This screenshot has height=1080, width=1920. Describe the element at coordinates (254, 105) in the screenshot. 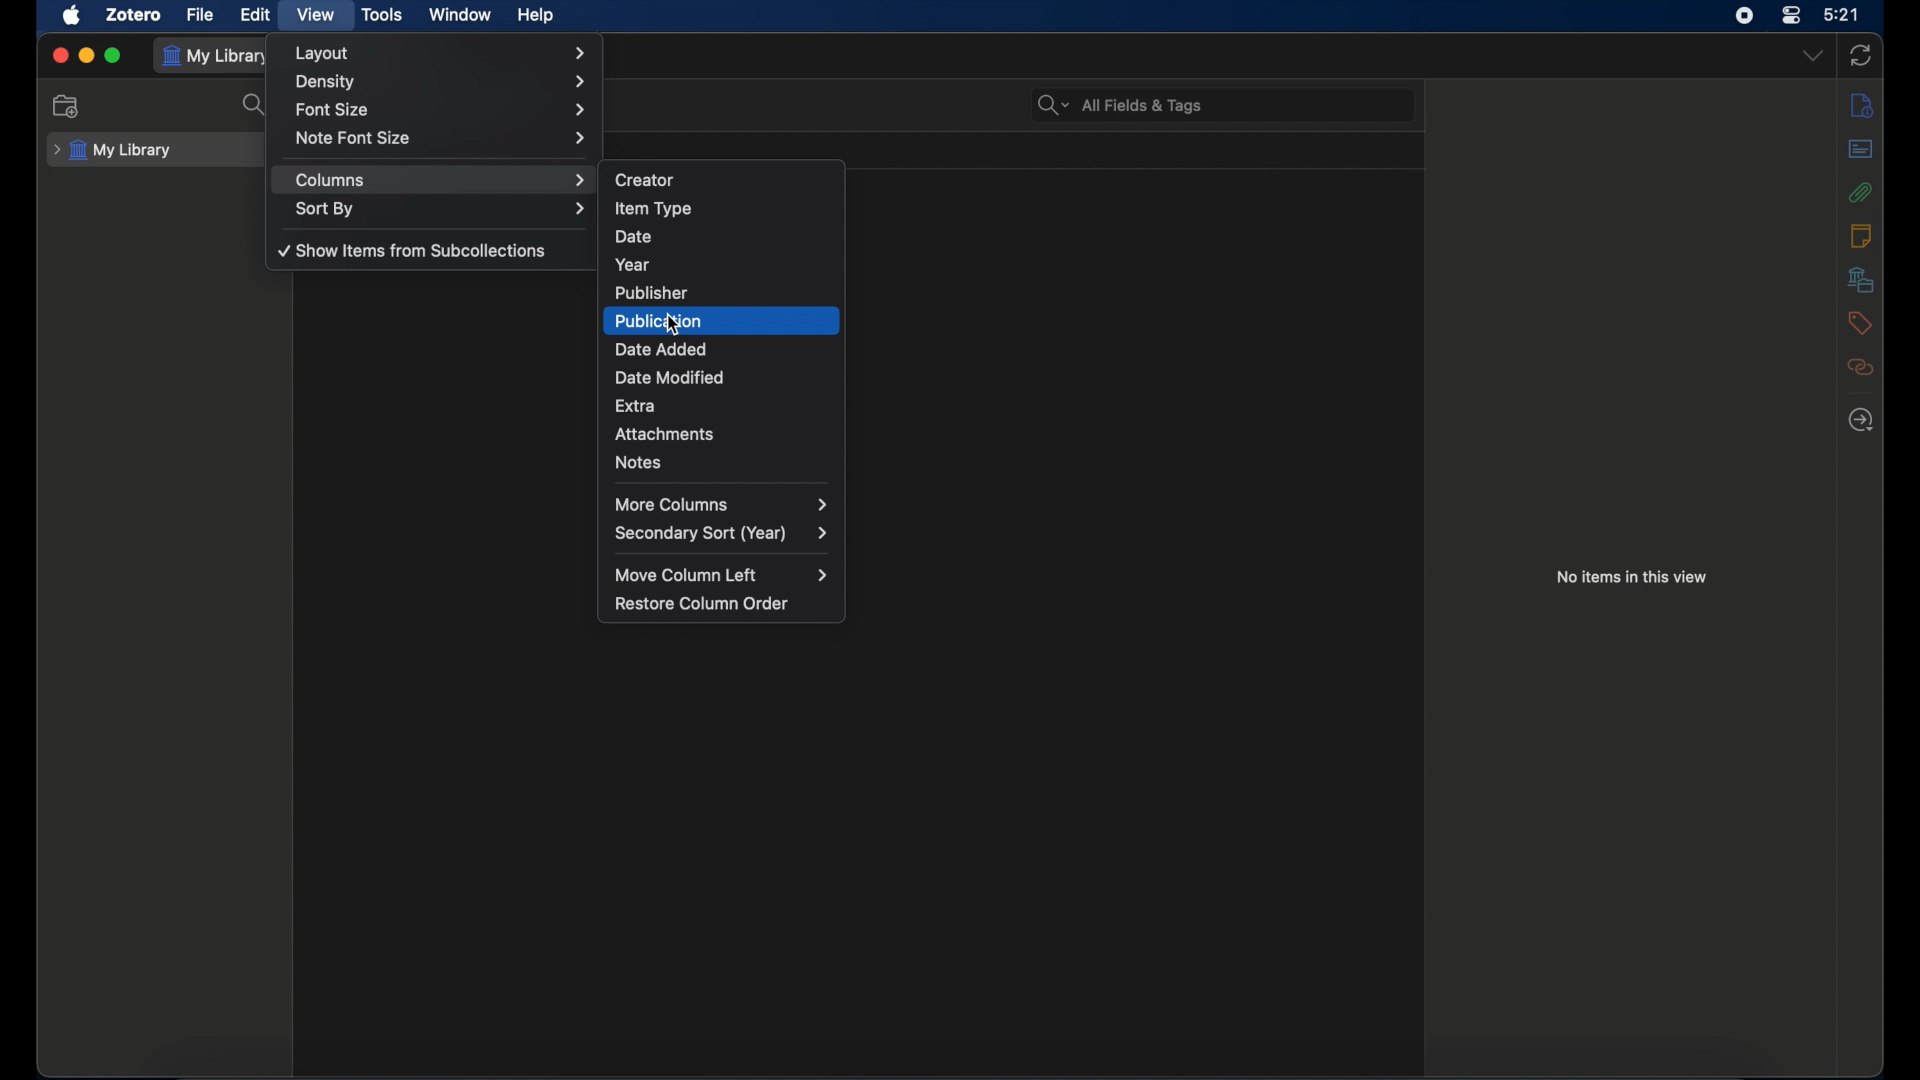

I see `search` at that location.